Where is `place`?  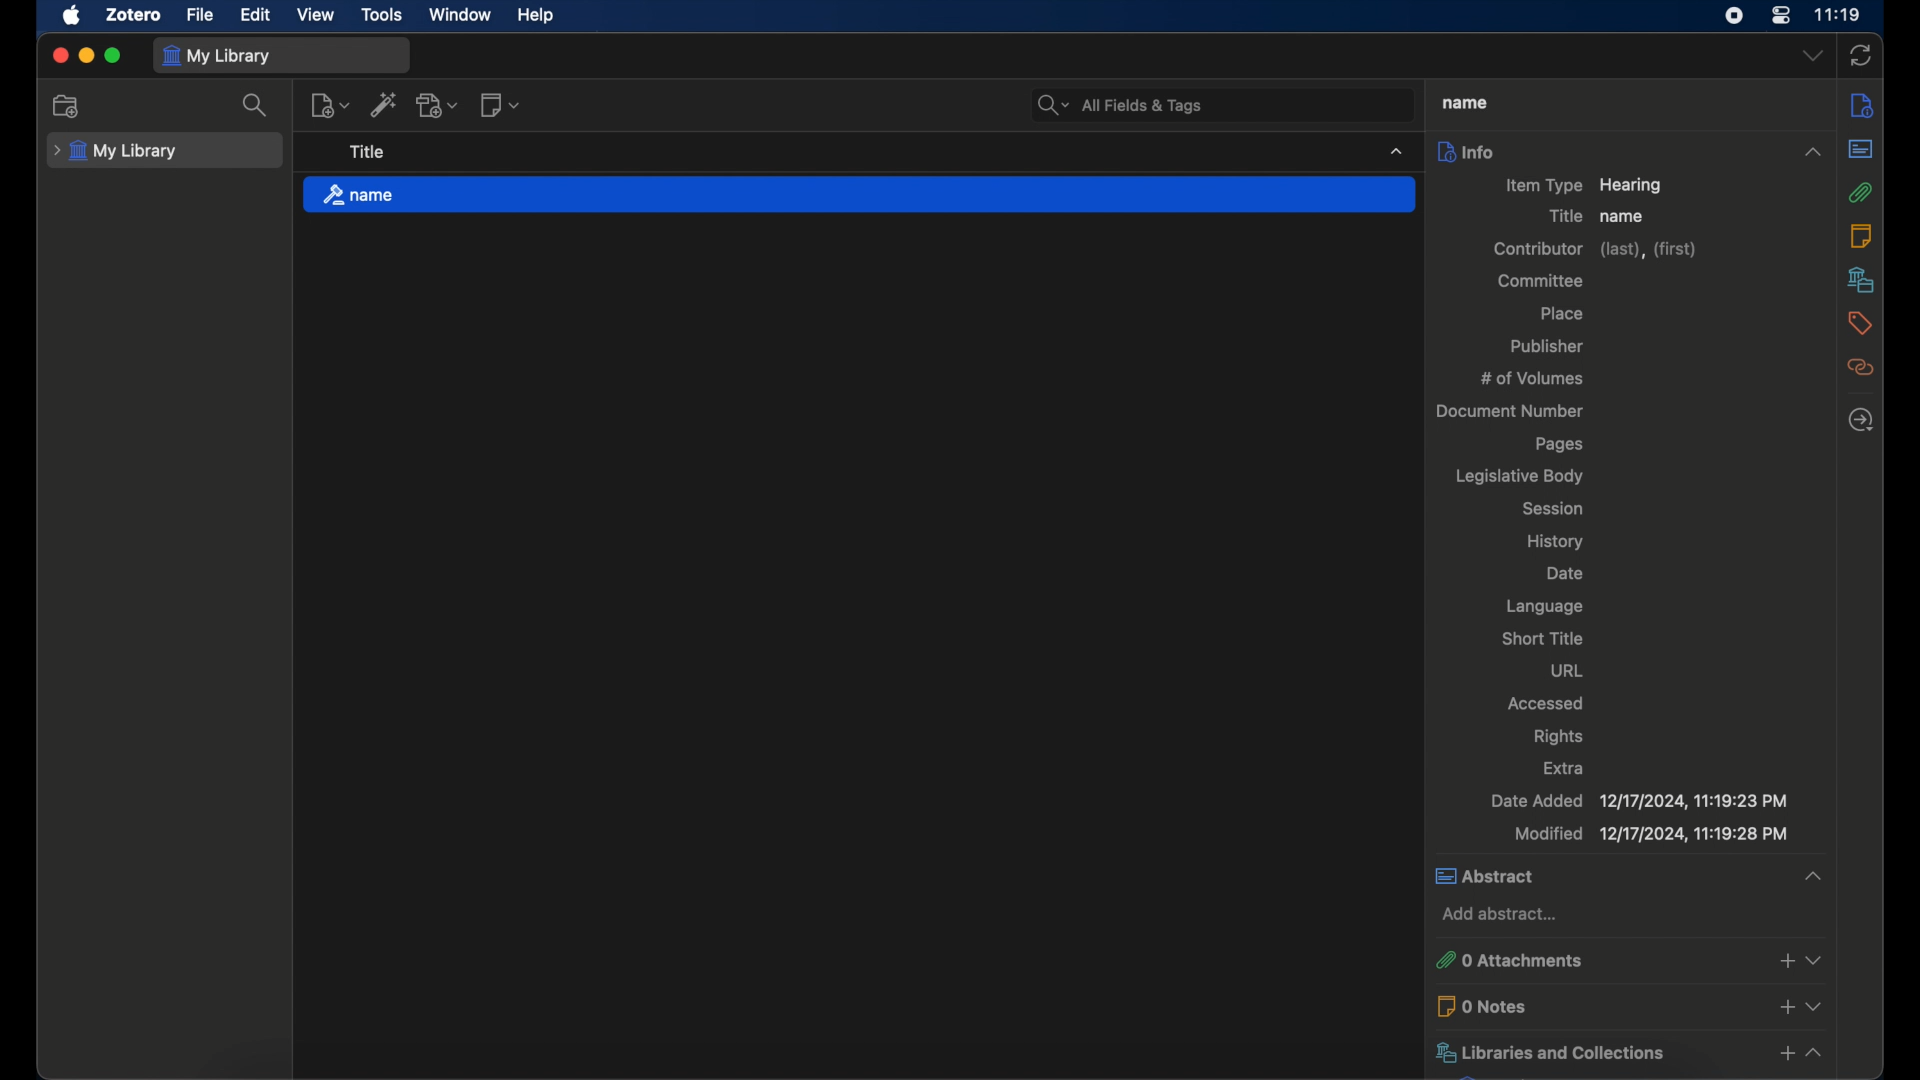
place is located at coordinates (1561, 313).